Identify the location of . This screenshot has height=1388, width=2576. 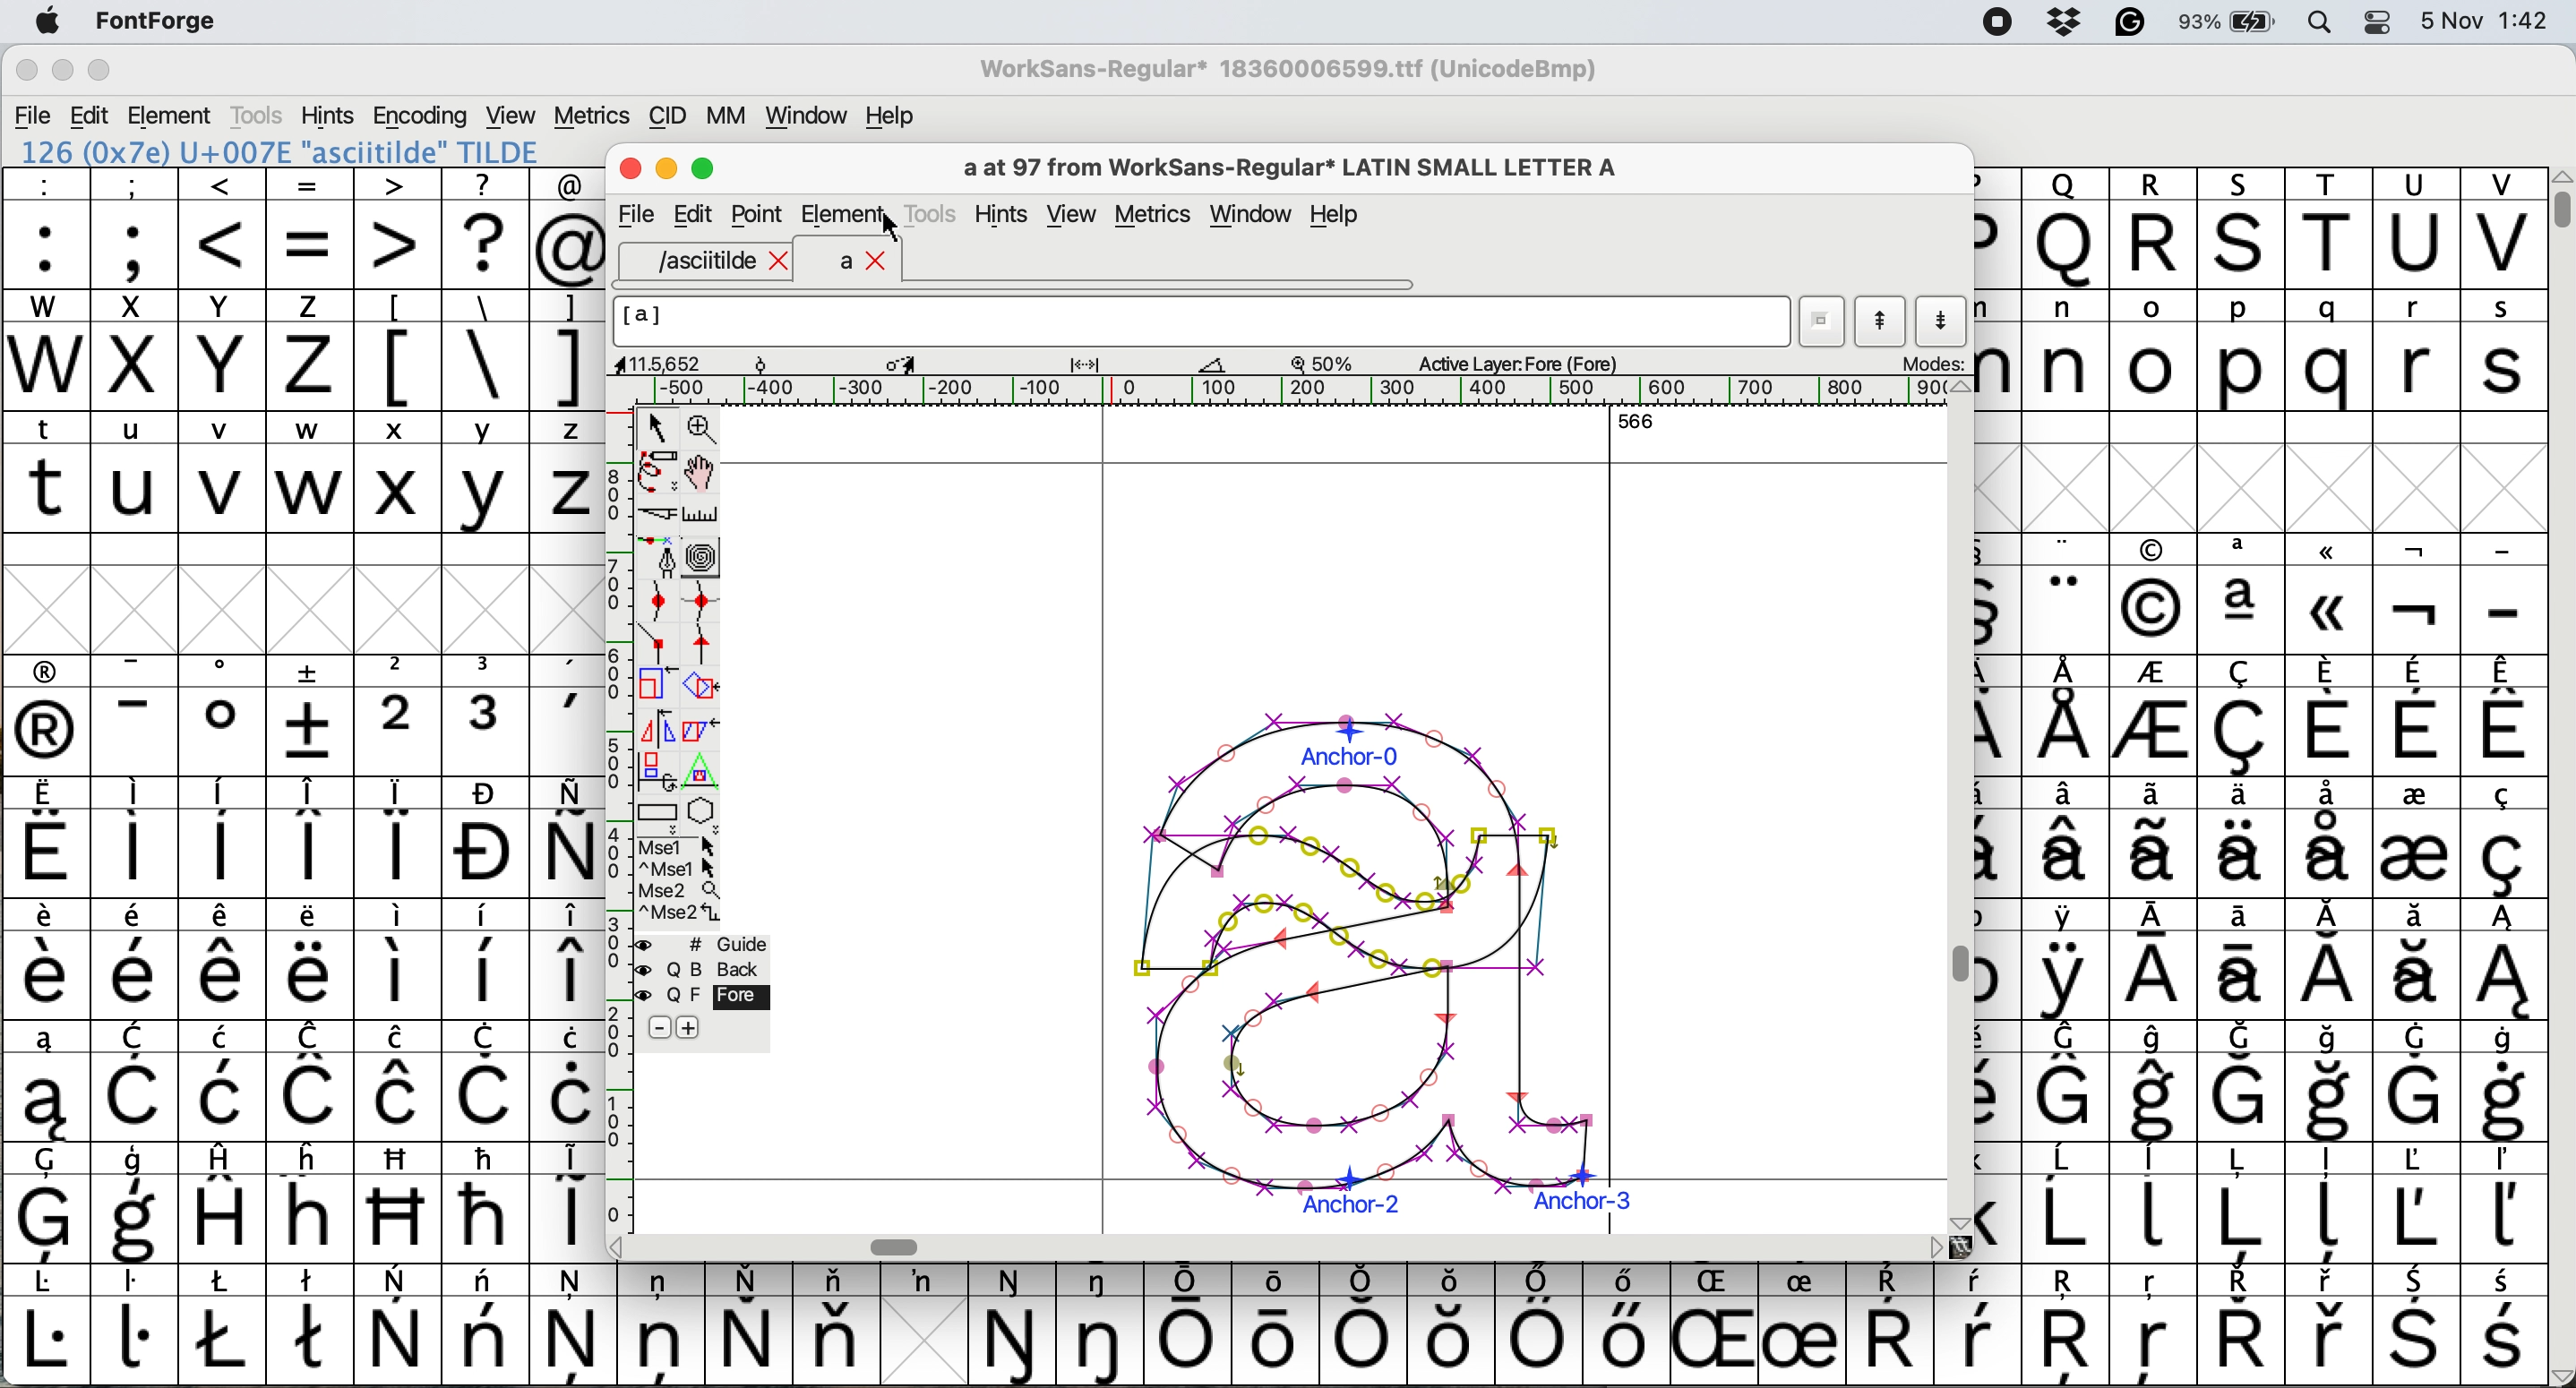
(400, 1202).